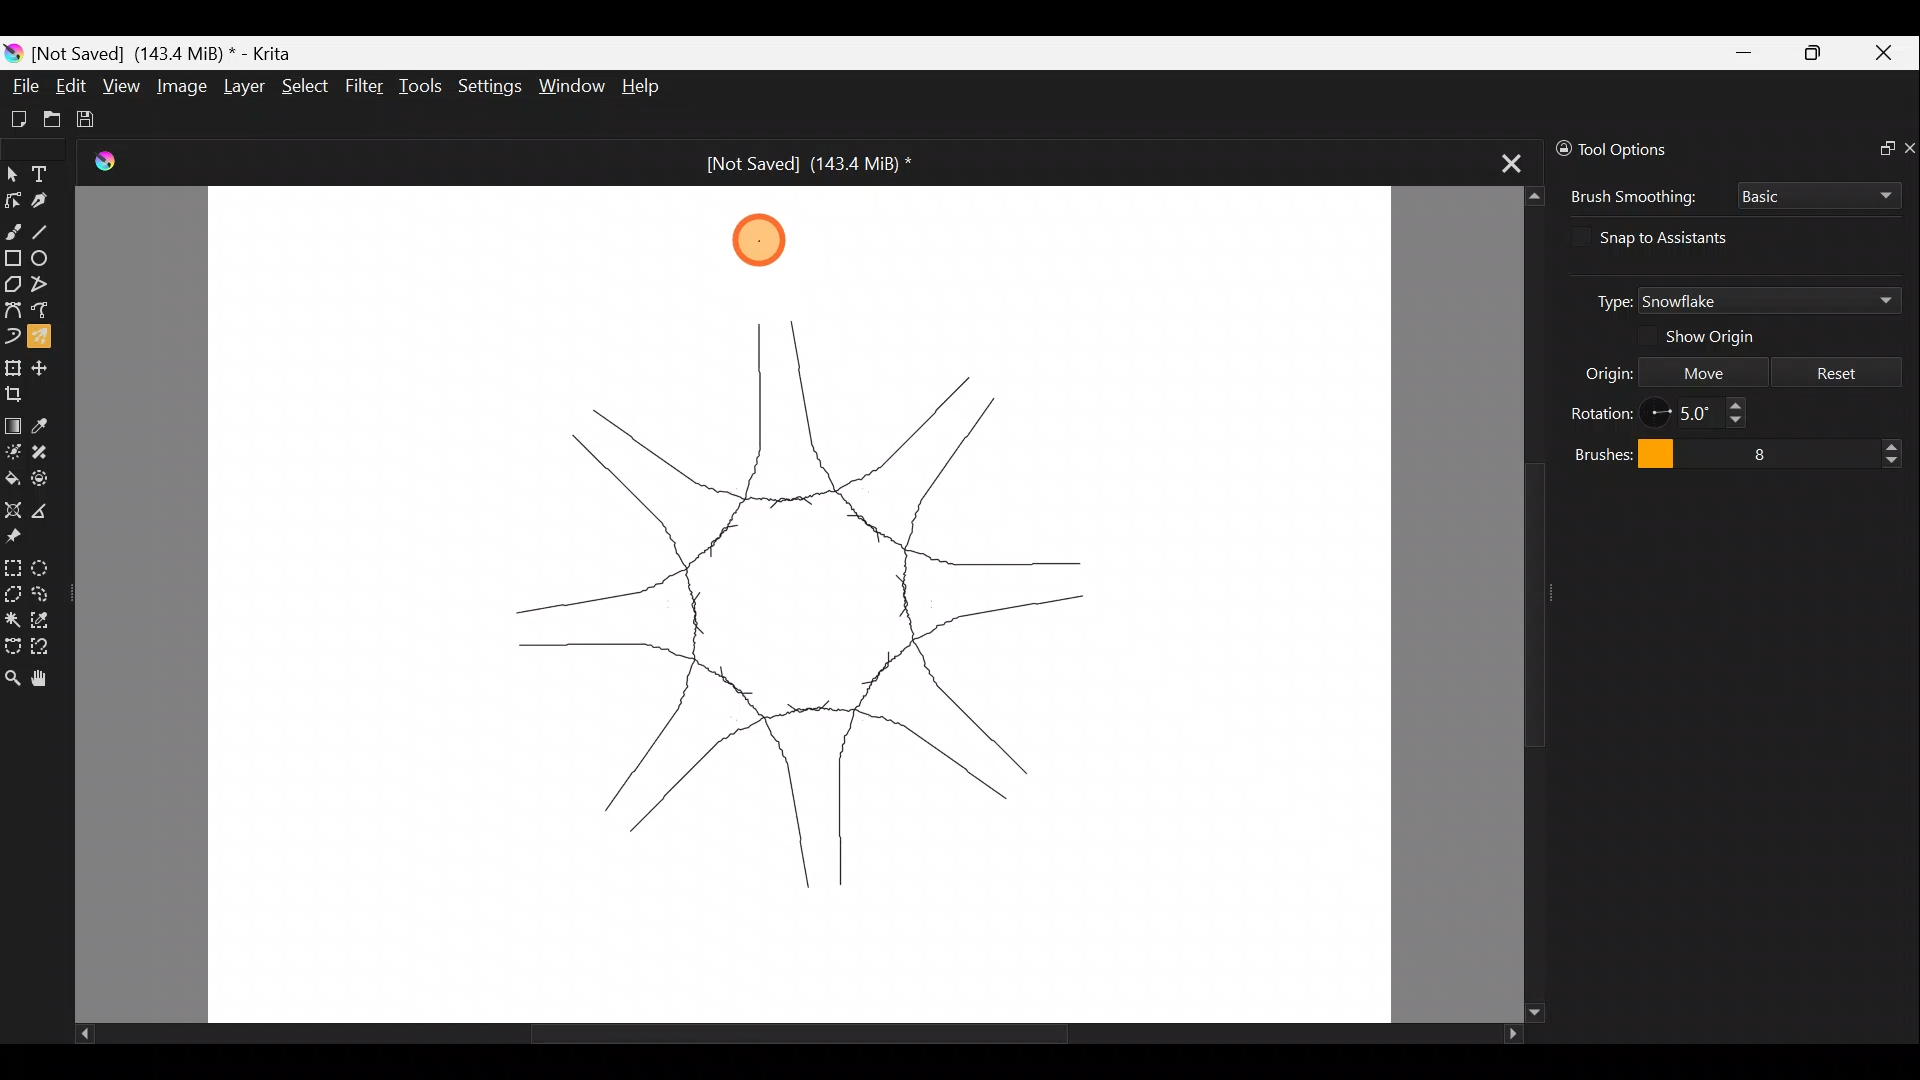 The height and width of the screenshot is (1080, 1920). I want to click on Magnetic curve selection tool, so click(49, 647).